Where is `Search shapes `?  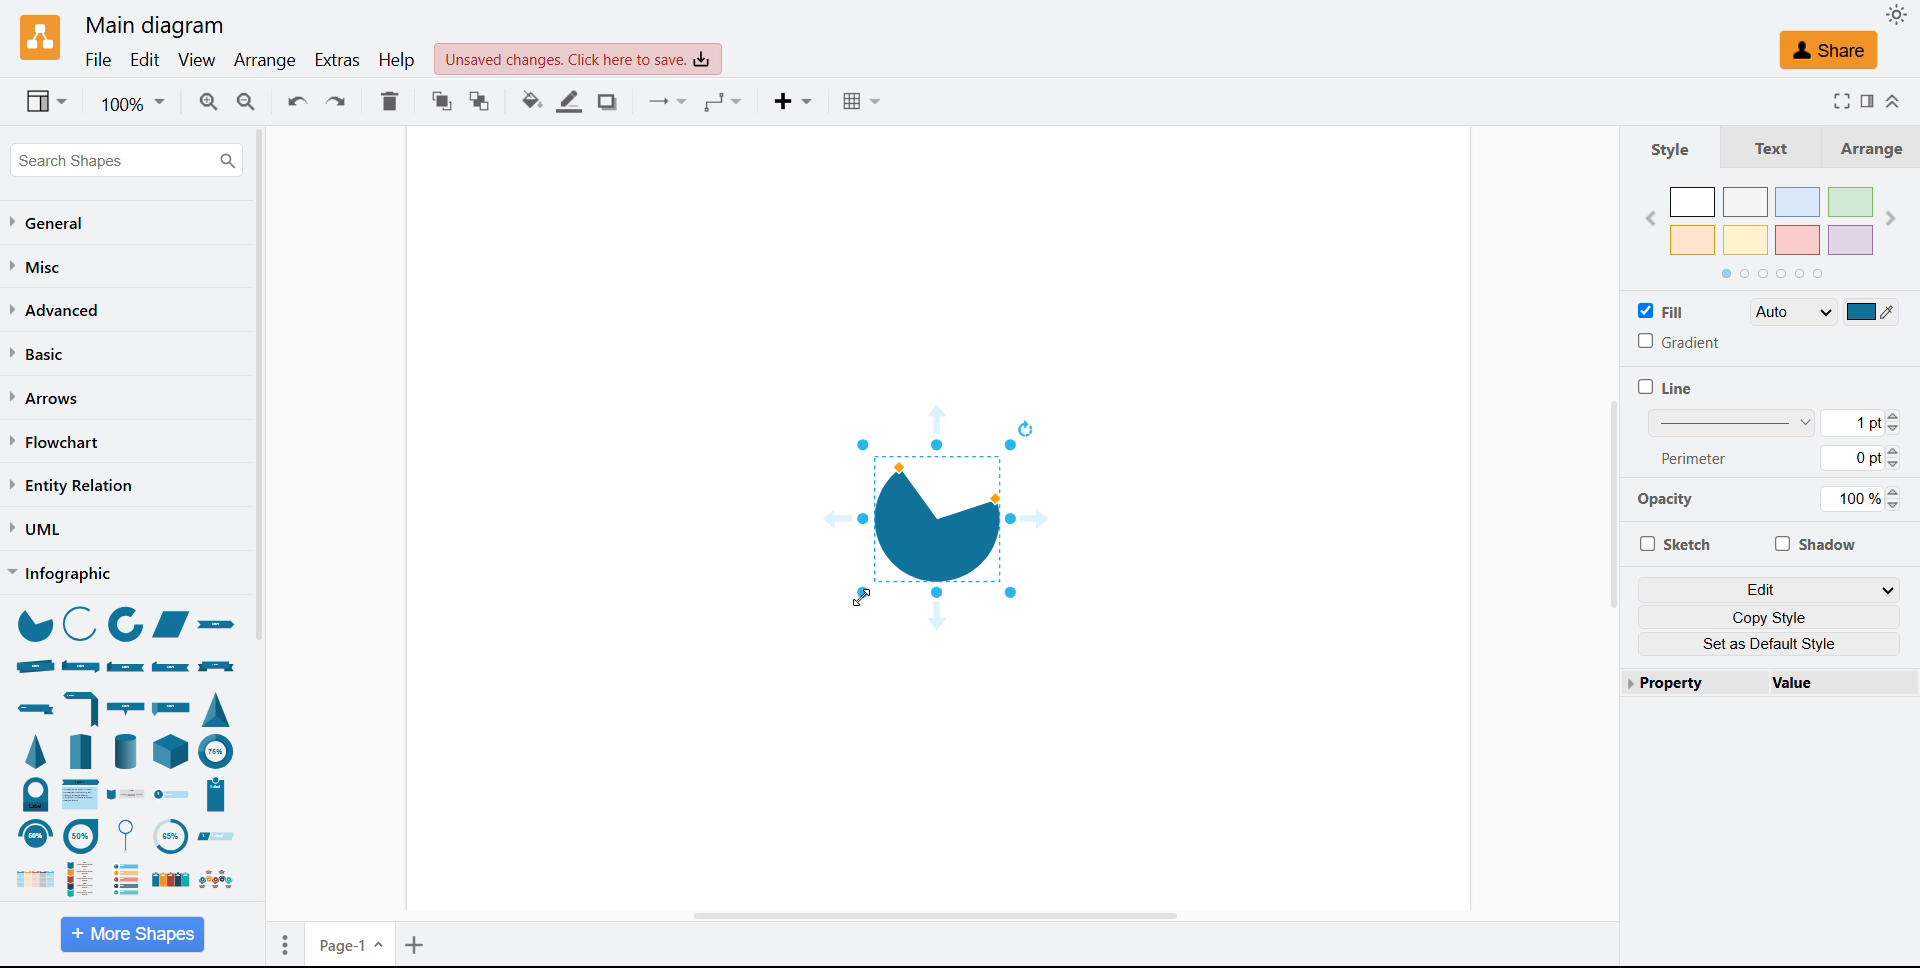
Search shapes  is located at coordinates (126, 160).